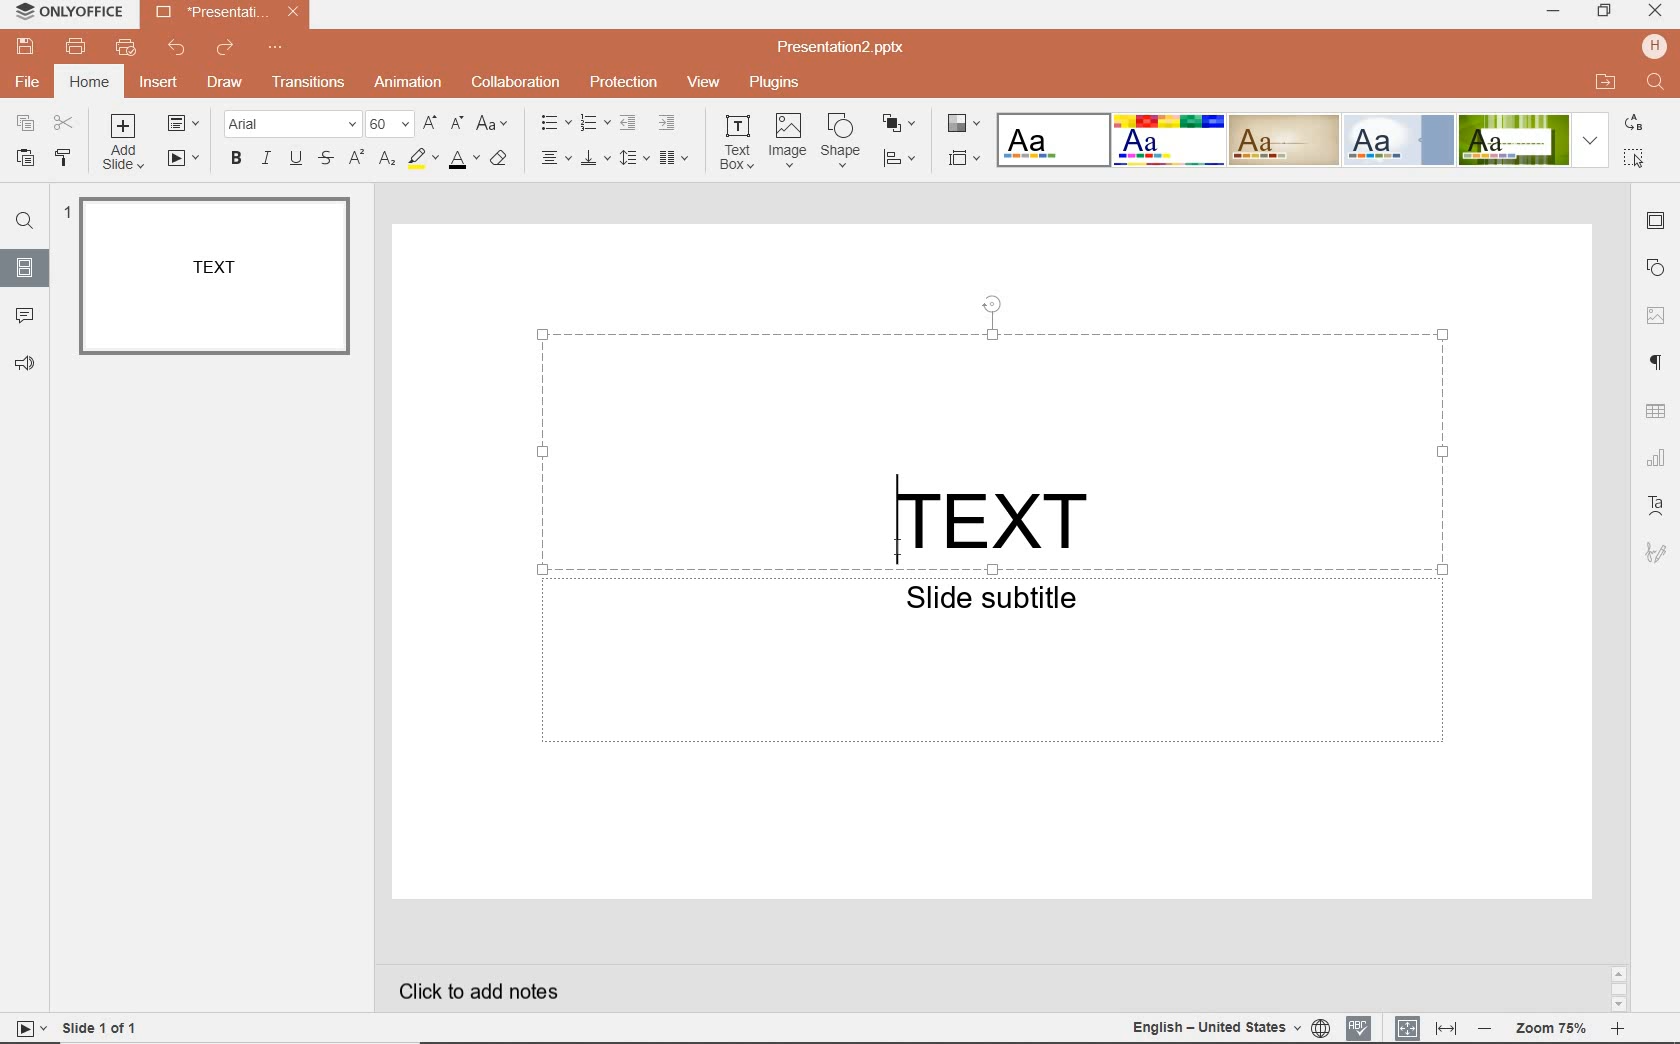  I want to click on FONT SIZE, so click(391, 125).